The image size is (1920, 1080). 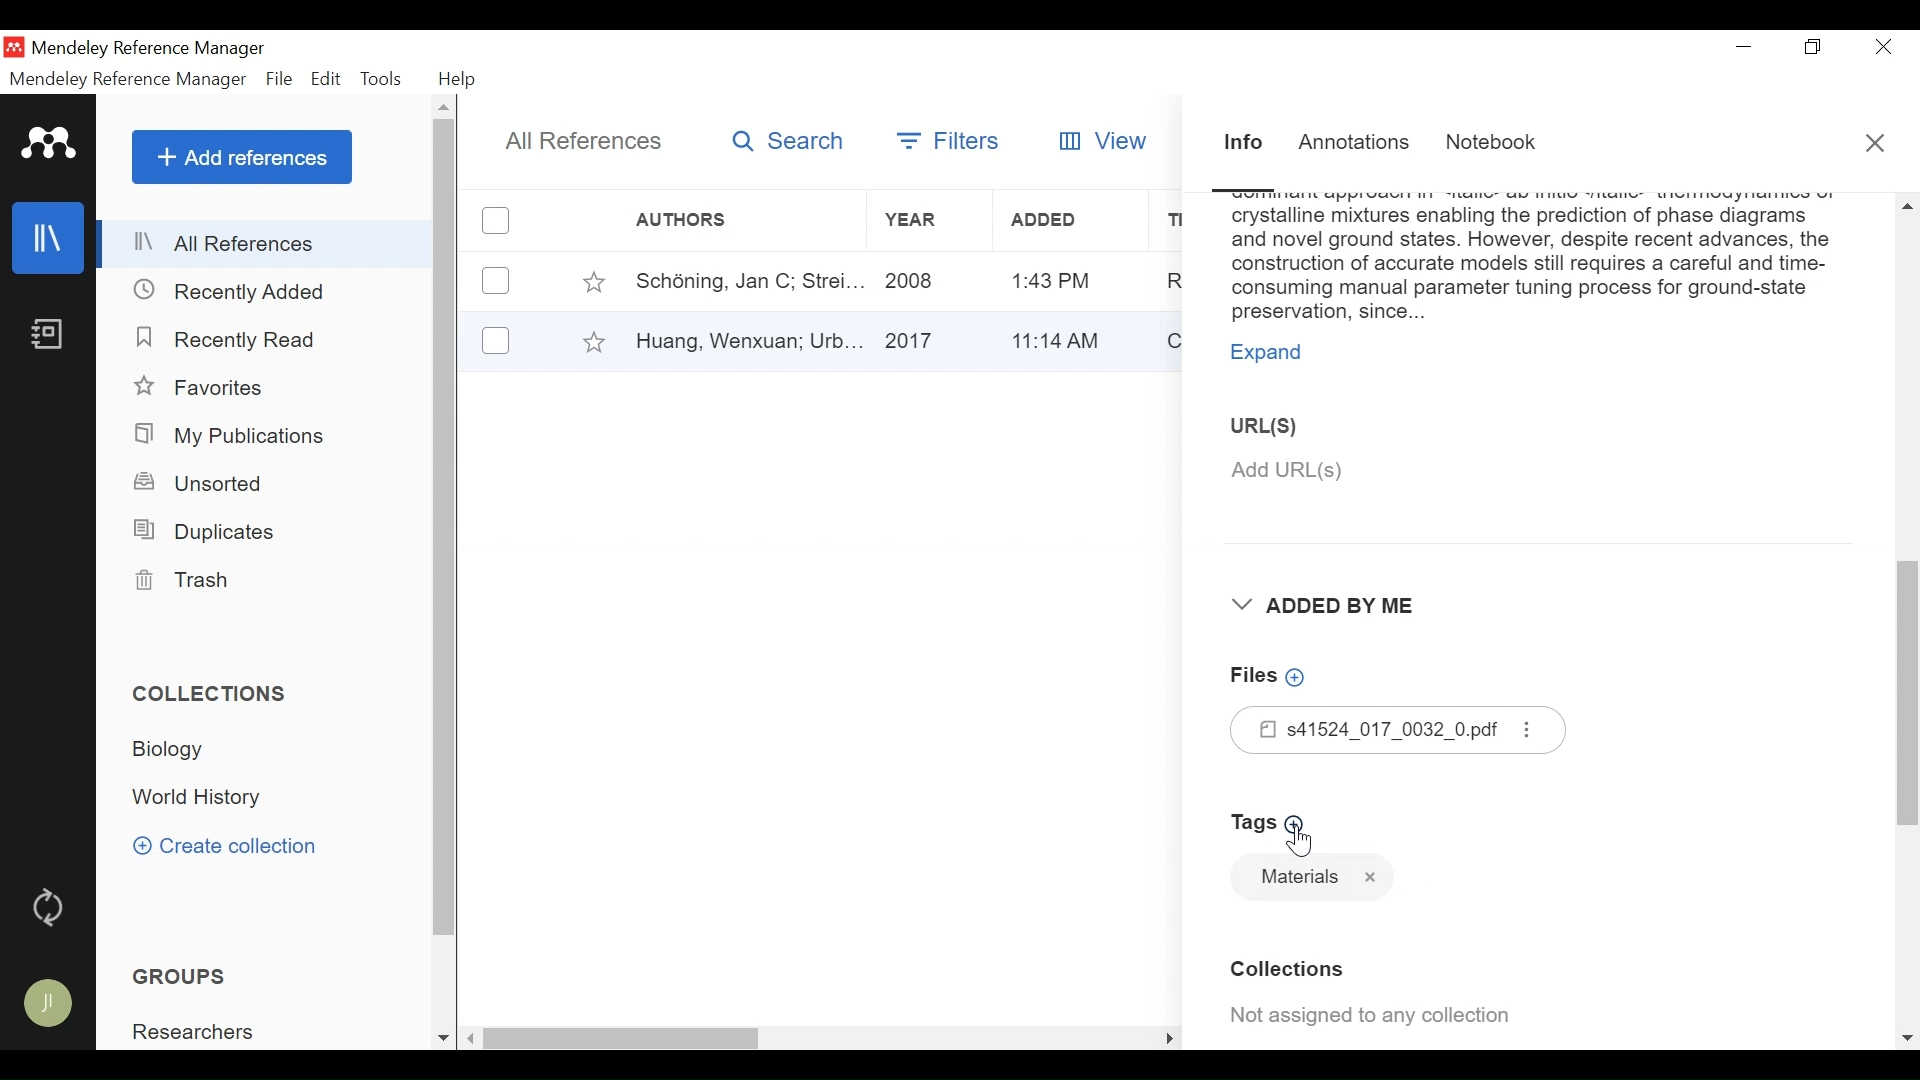 What do you see at coordinates (789, 141) in the screenshot?
I see `Search` at bounding box center [789, 141].